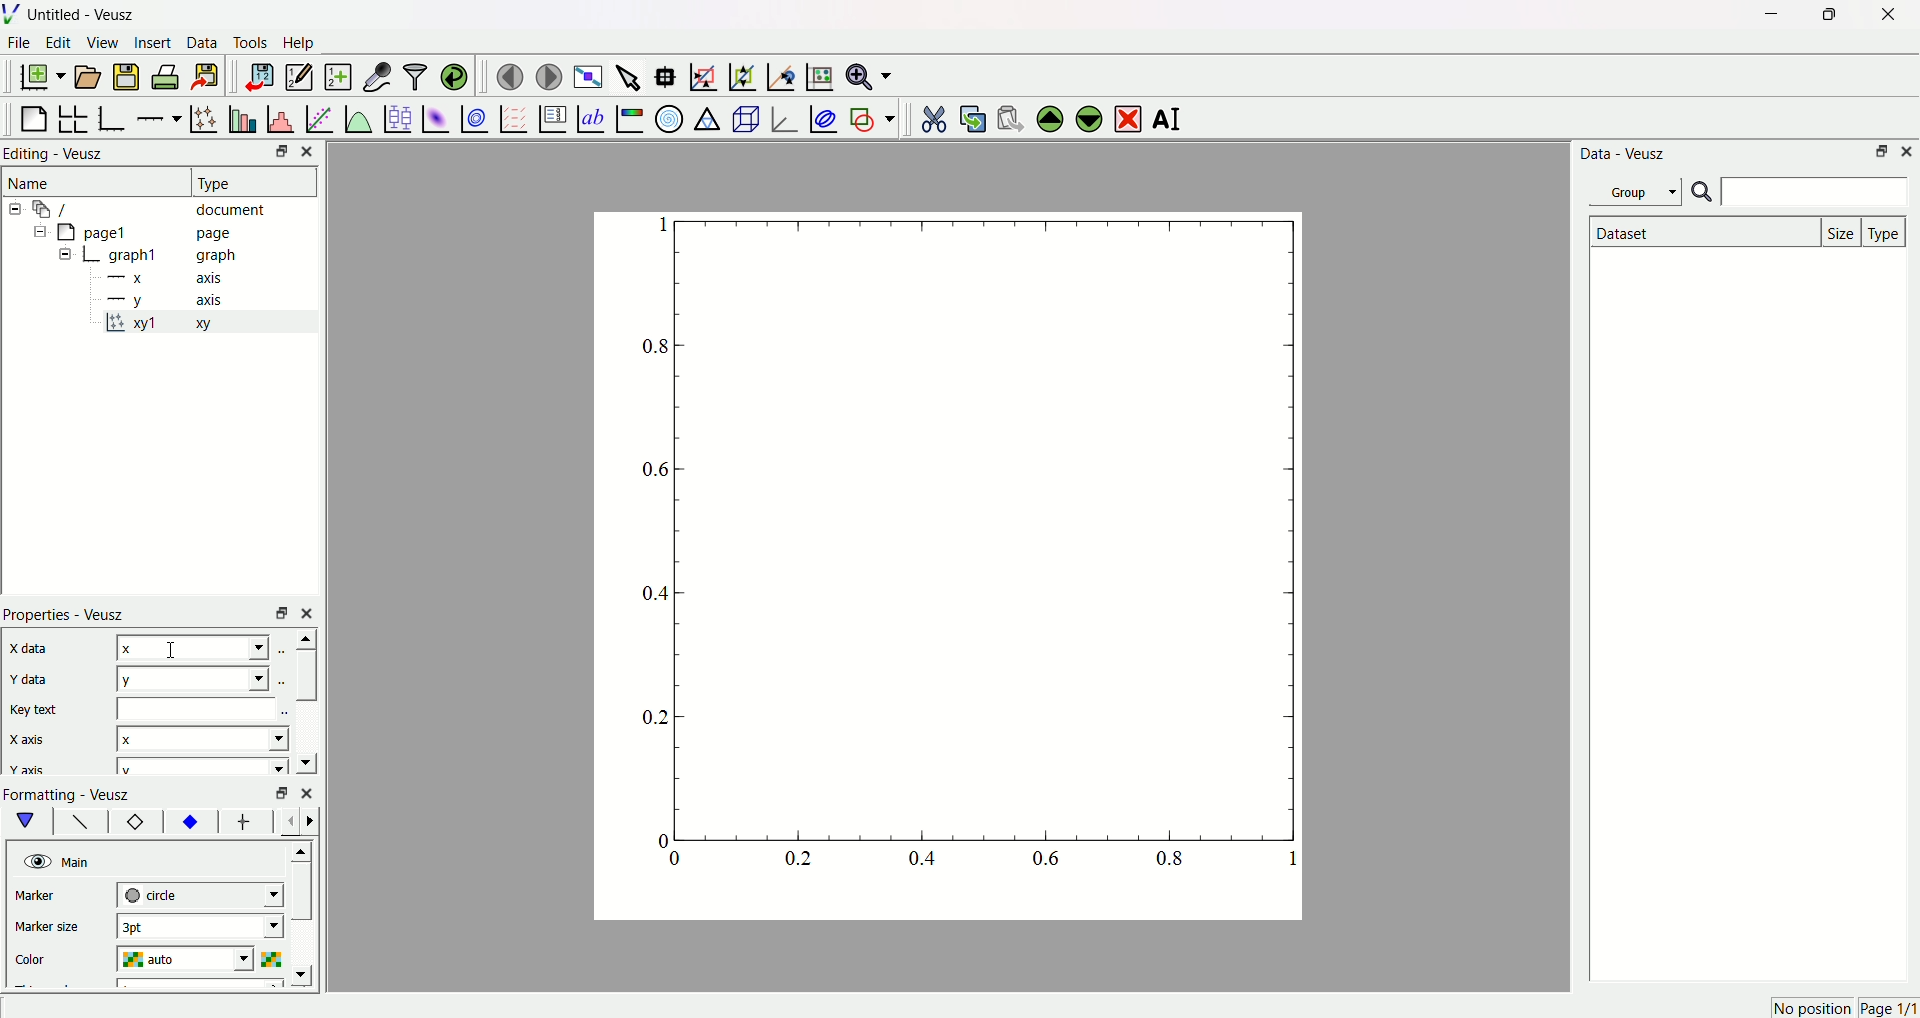 Image resolution: width=1920 pixels, height=1018 pixels. I want to click on Editing - Veusz, so click(58, 155).